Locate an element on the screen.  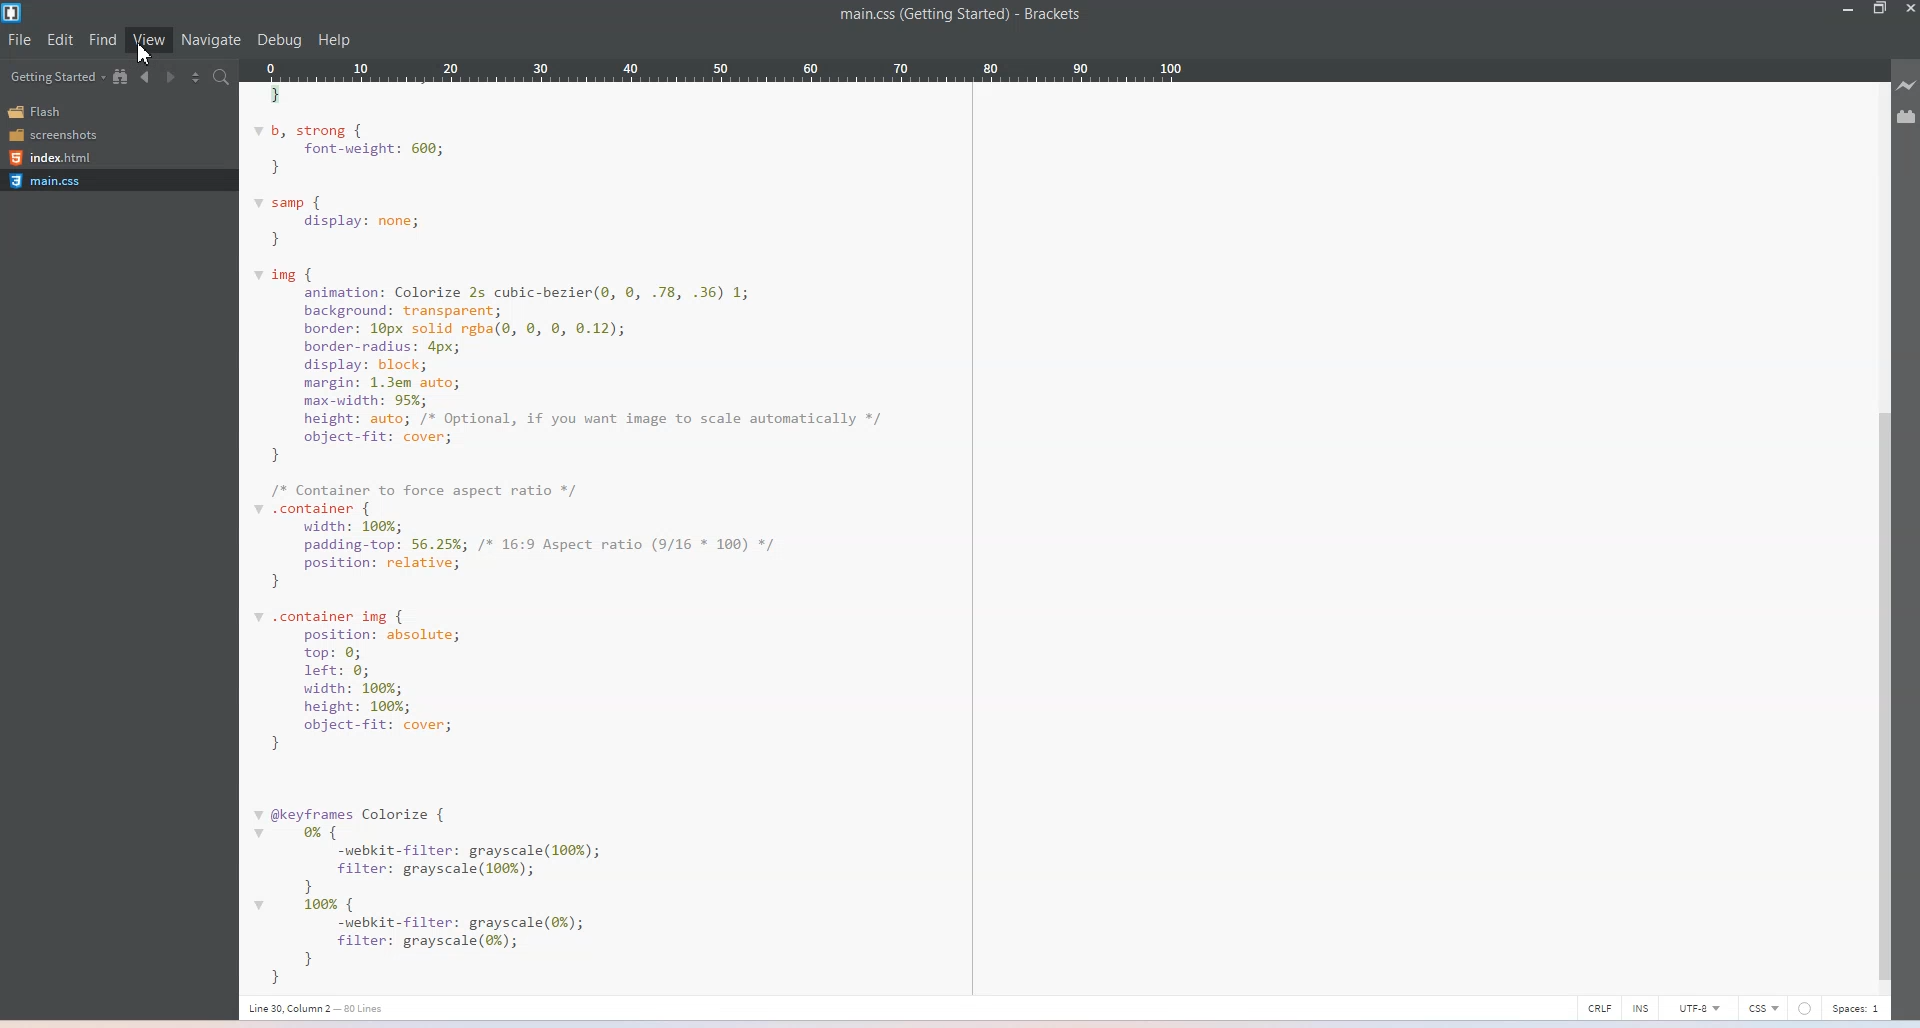
Help is located at coordinates (335, 41).